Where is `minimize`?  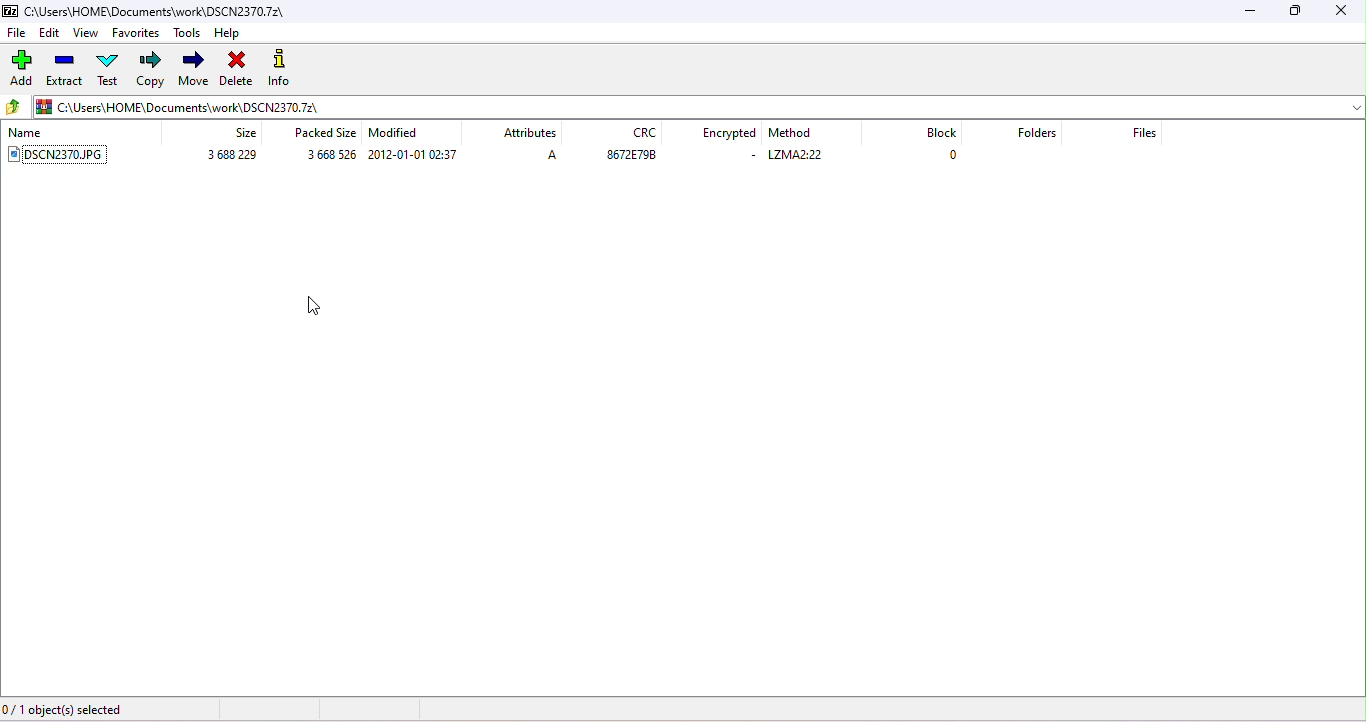 minimize is located at coordinates (1256, 13).